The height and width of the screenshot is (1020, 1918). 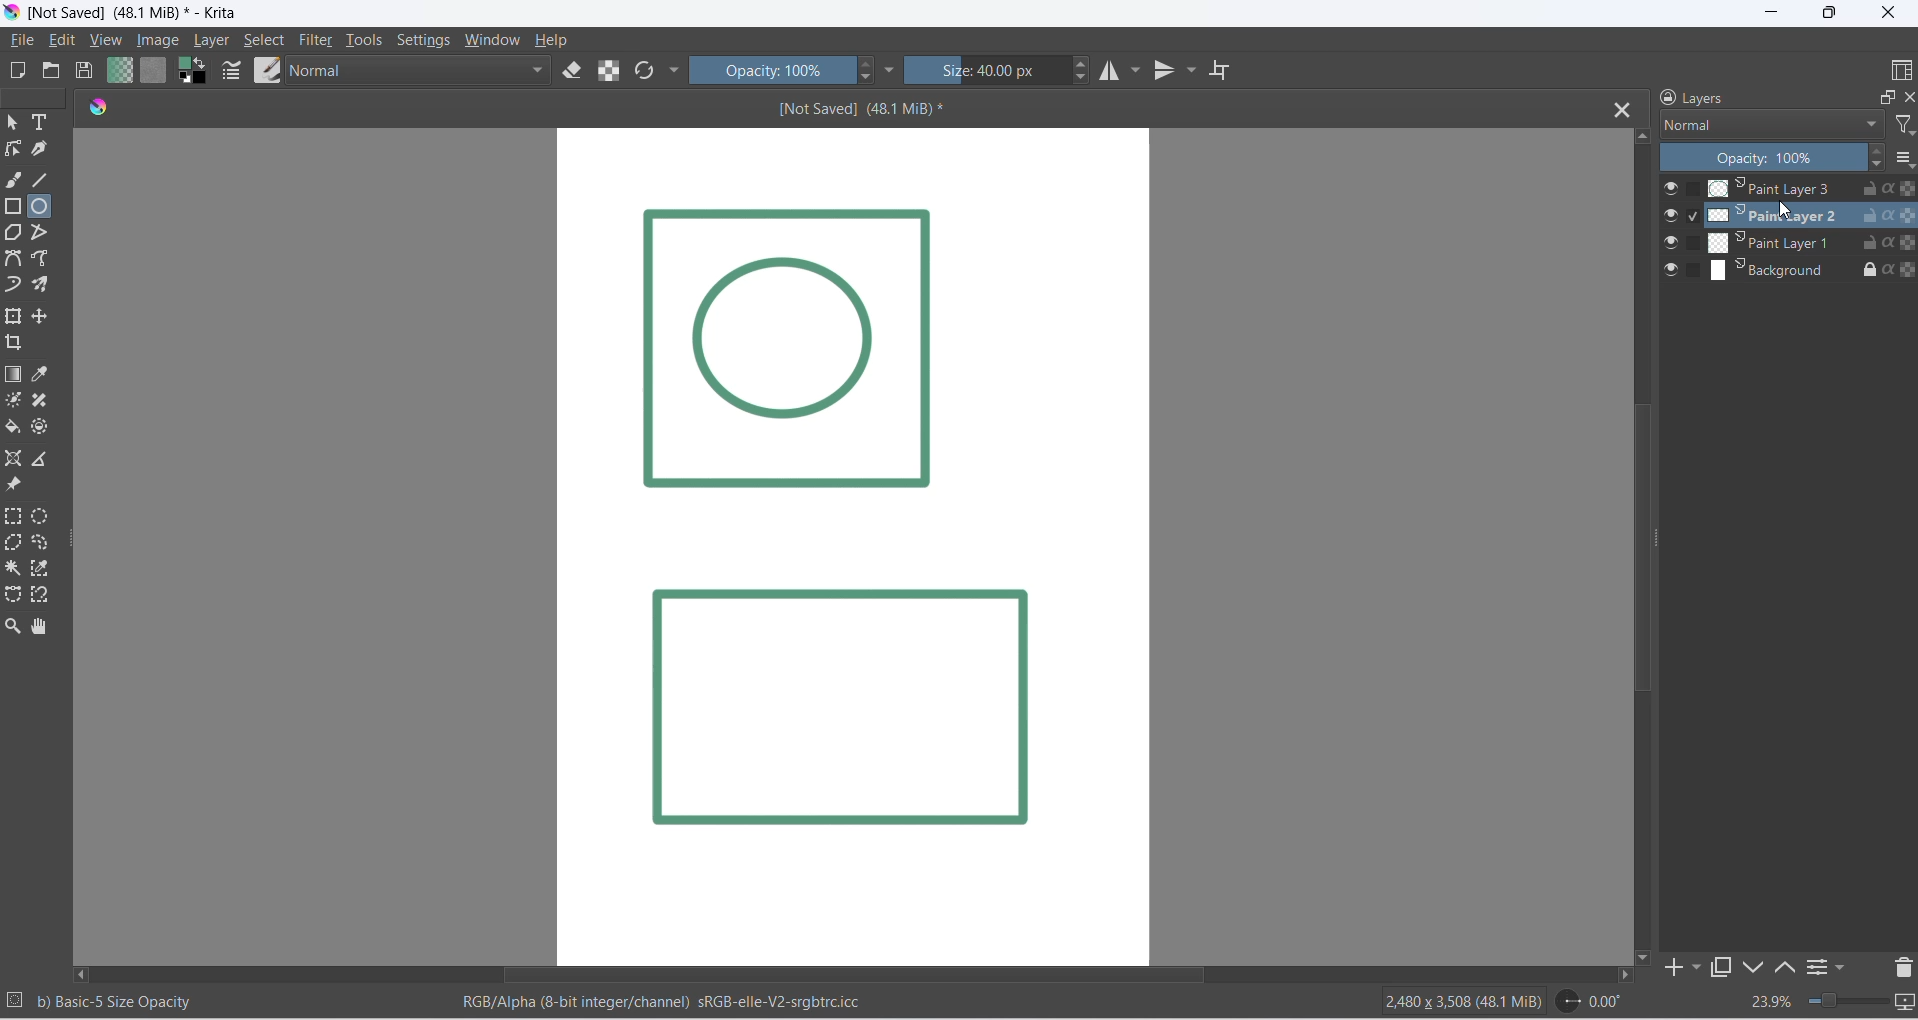 What do you see at coordinates (40, 568) in the screenshot?
I see `color selection tool` at bounding box center [40, 568].